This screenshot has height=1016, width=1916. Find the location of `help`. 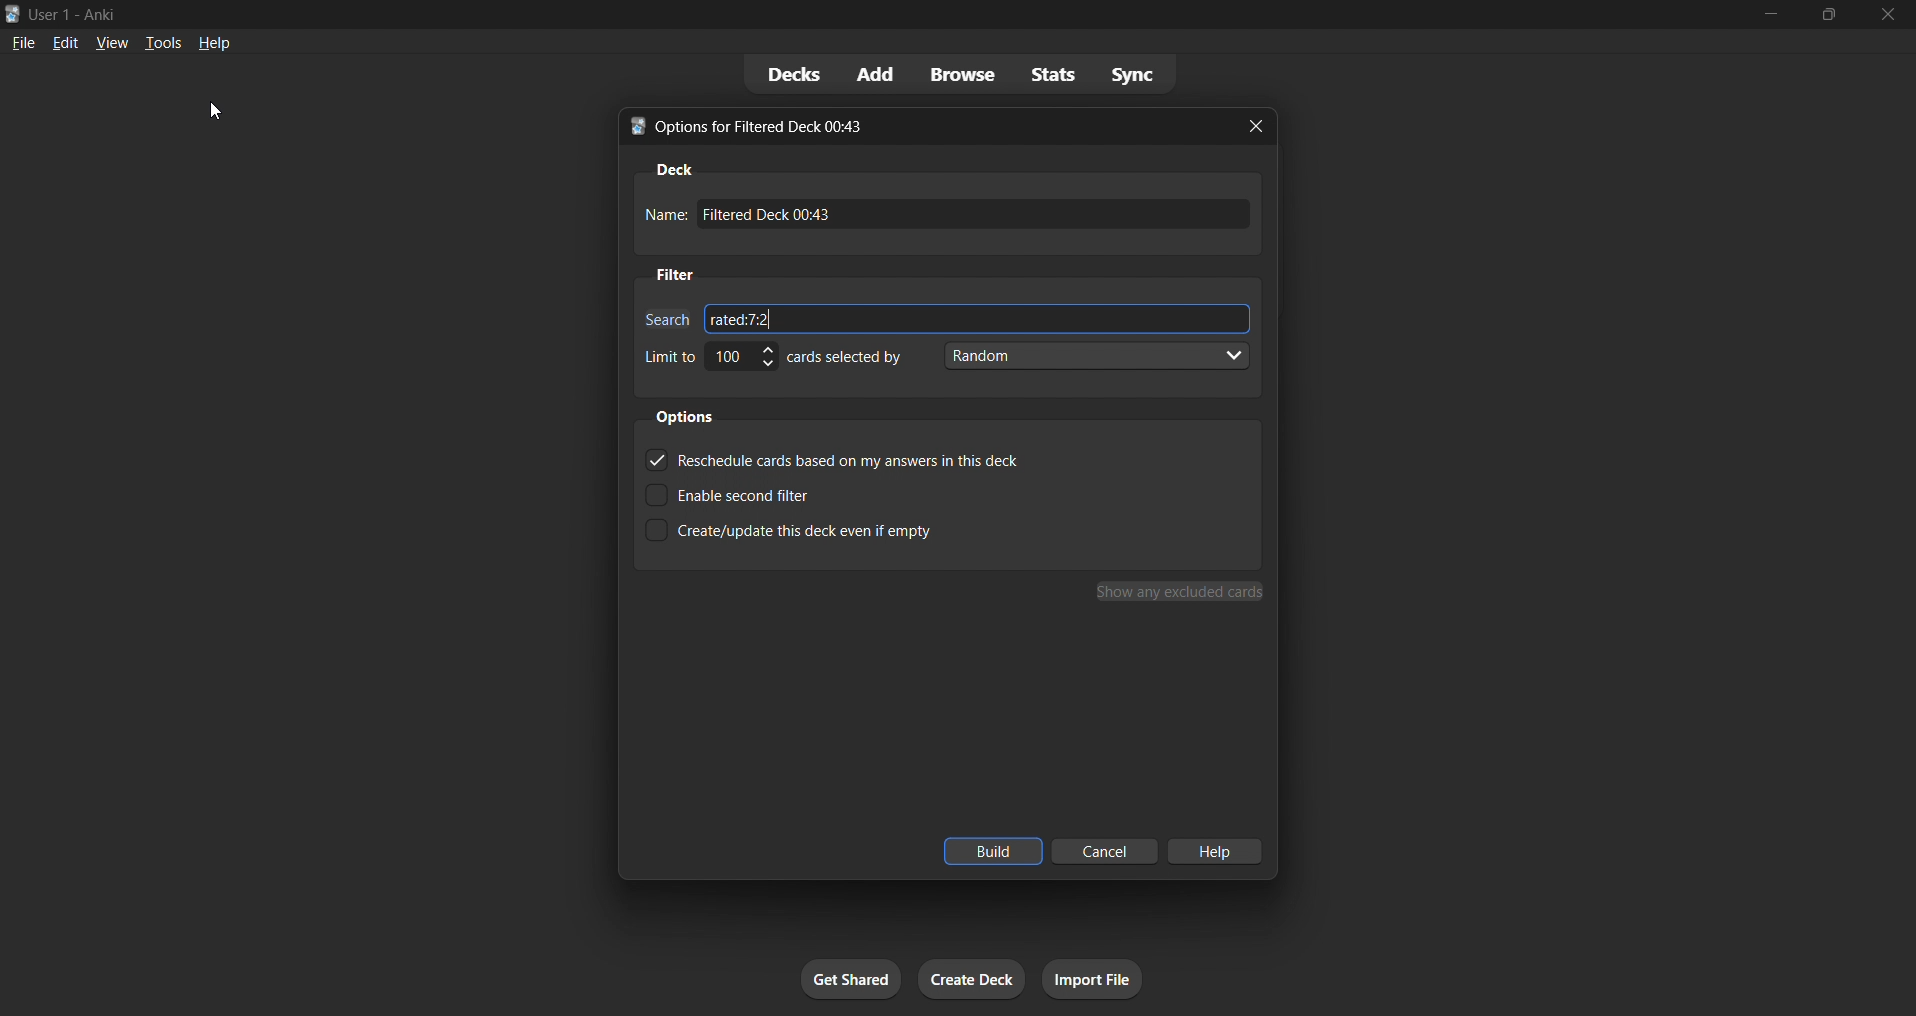

help is located at coordinates (220, 45).